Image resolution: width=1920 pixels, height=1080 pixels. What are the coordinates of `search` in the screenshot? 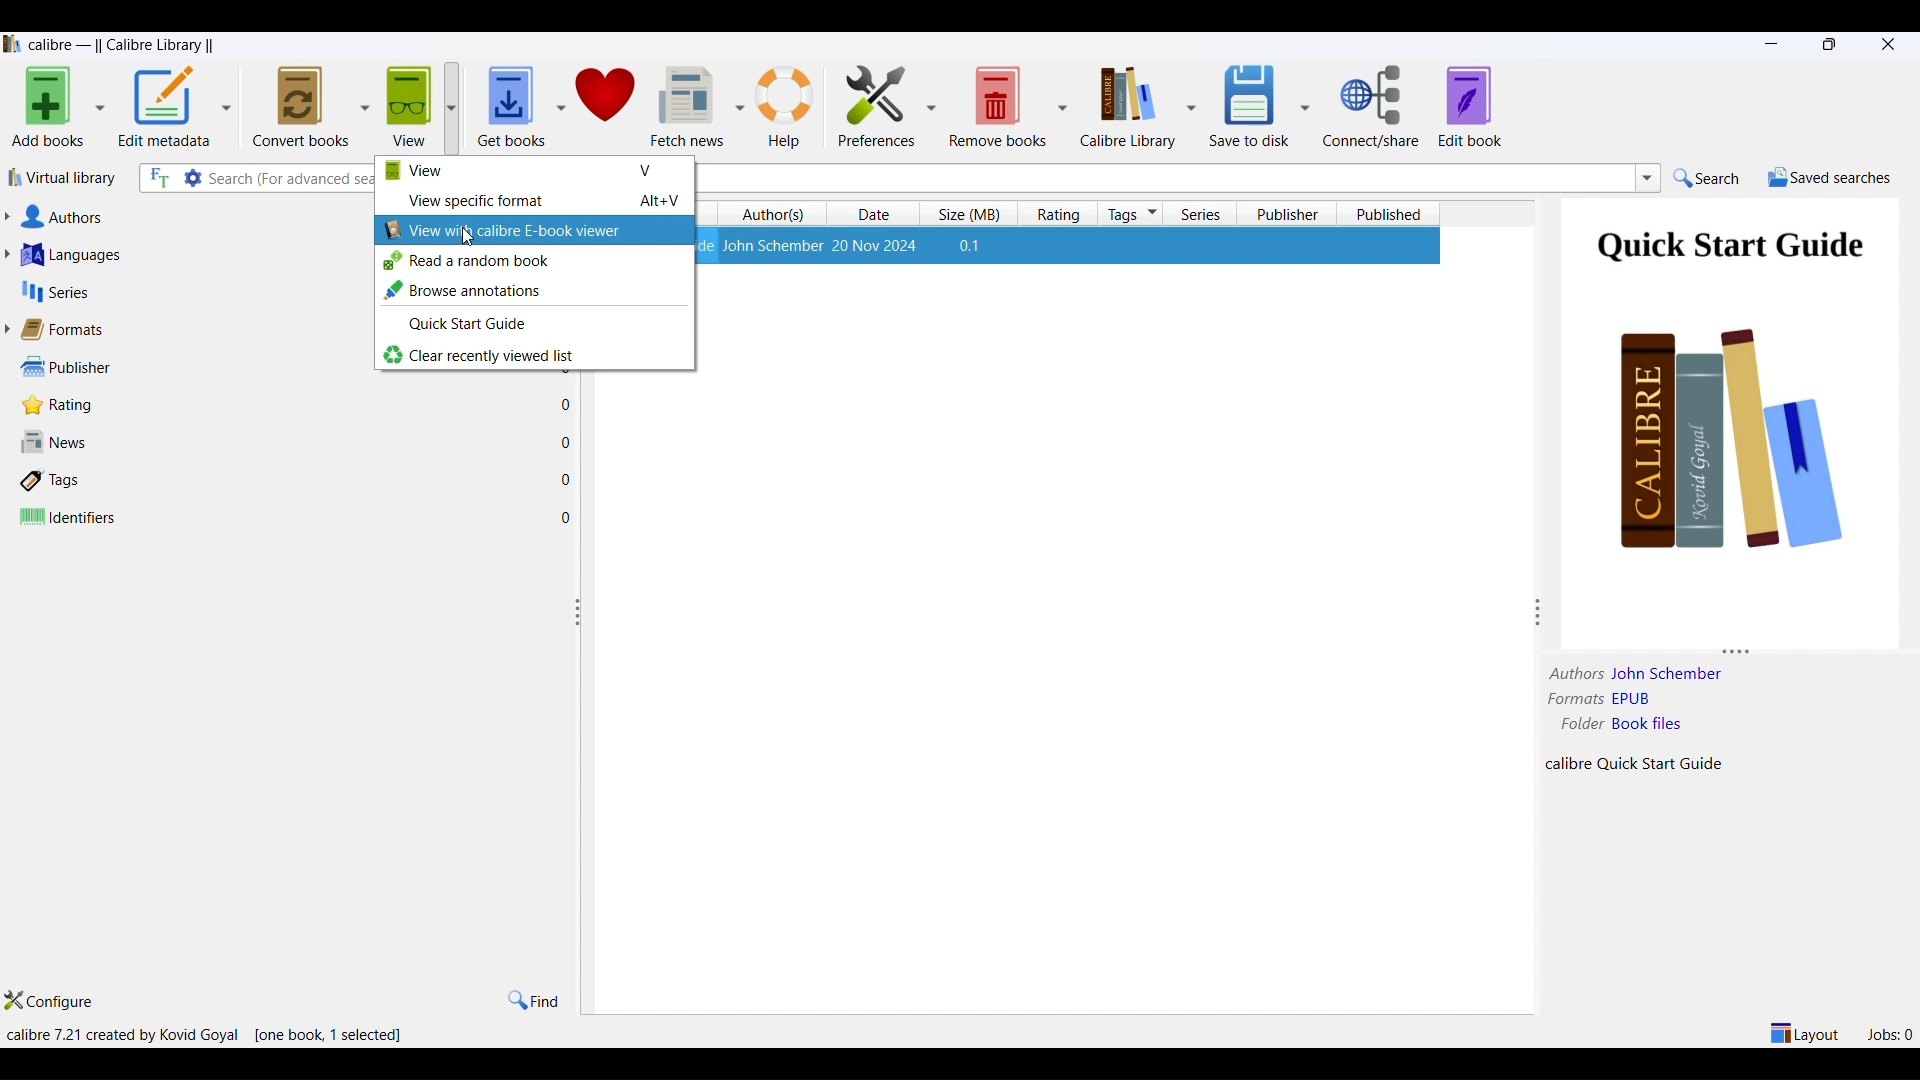 It's located at (1715, 178).